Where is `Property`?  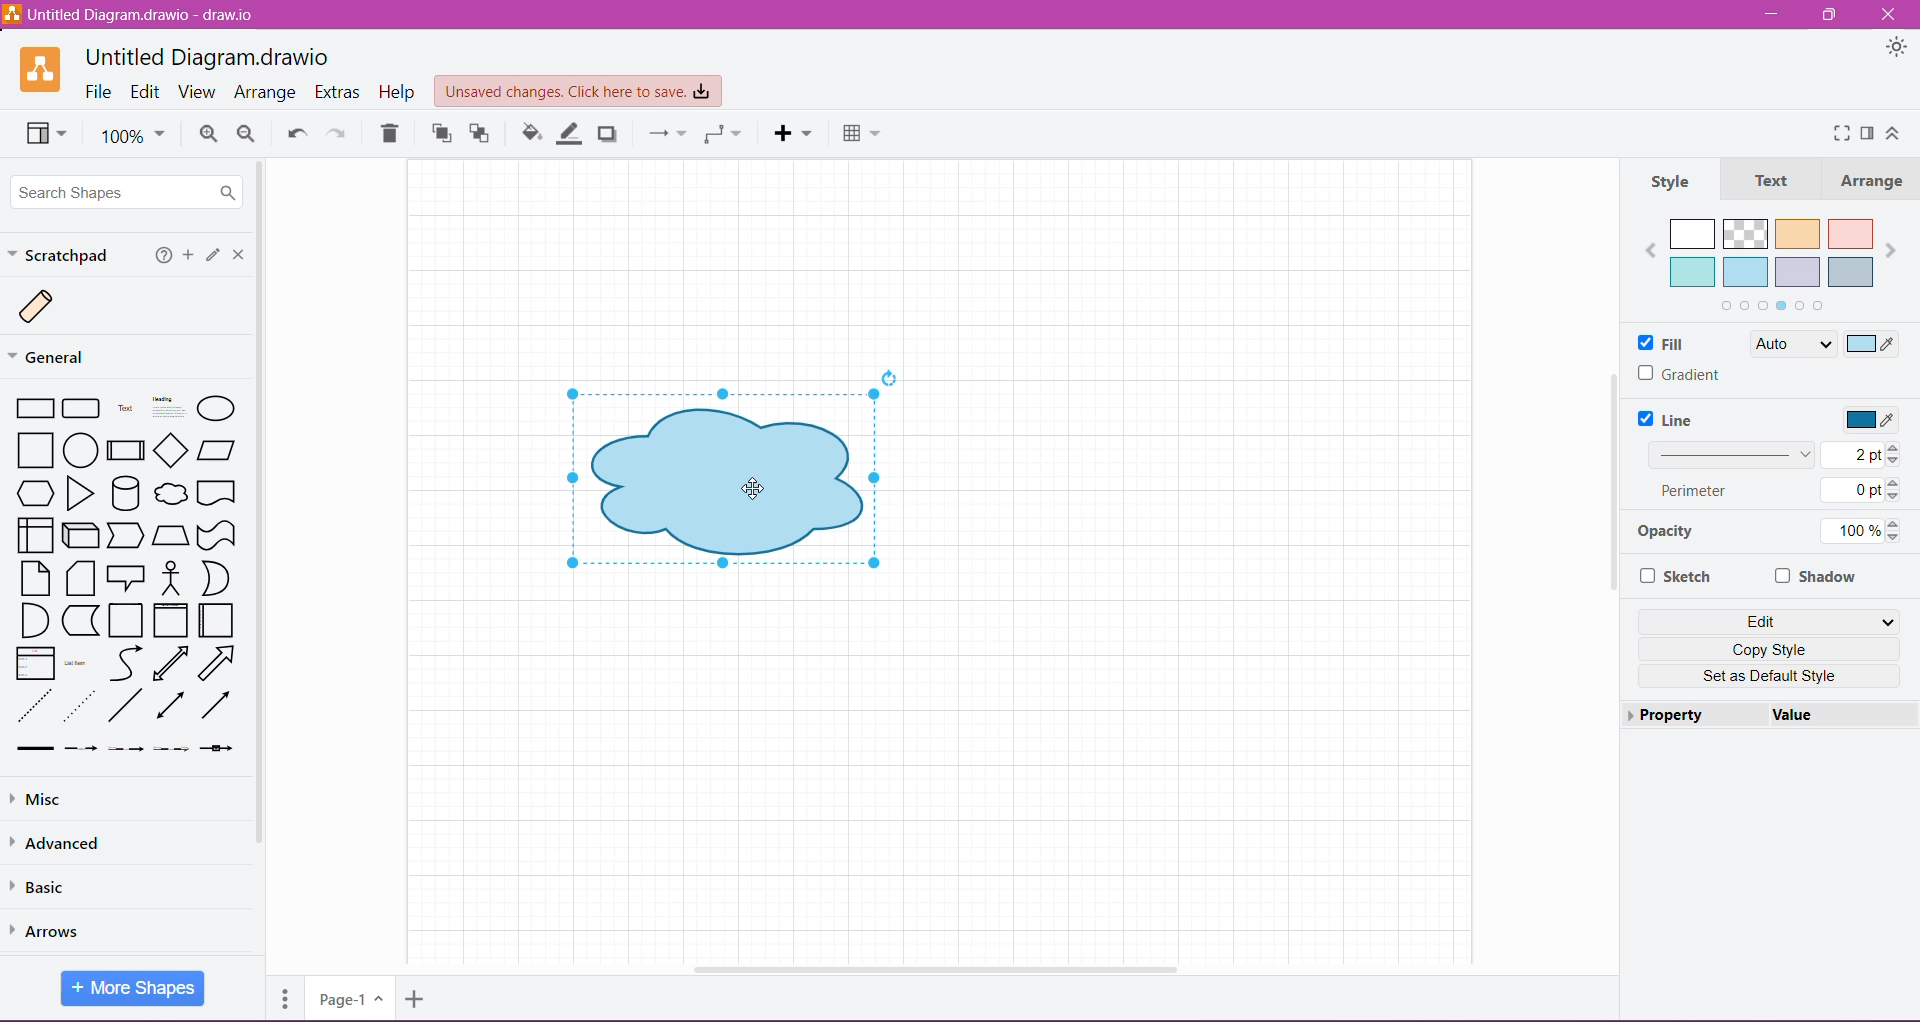
Property is located at coordinates (1692, 713).